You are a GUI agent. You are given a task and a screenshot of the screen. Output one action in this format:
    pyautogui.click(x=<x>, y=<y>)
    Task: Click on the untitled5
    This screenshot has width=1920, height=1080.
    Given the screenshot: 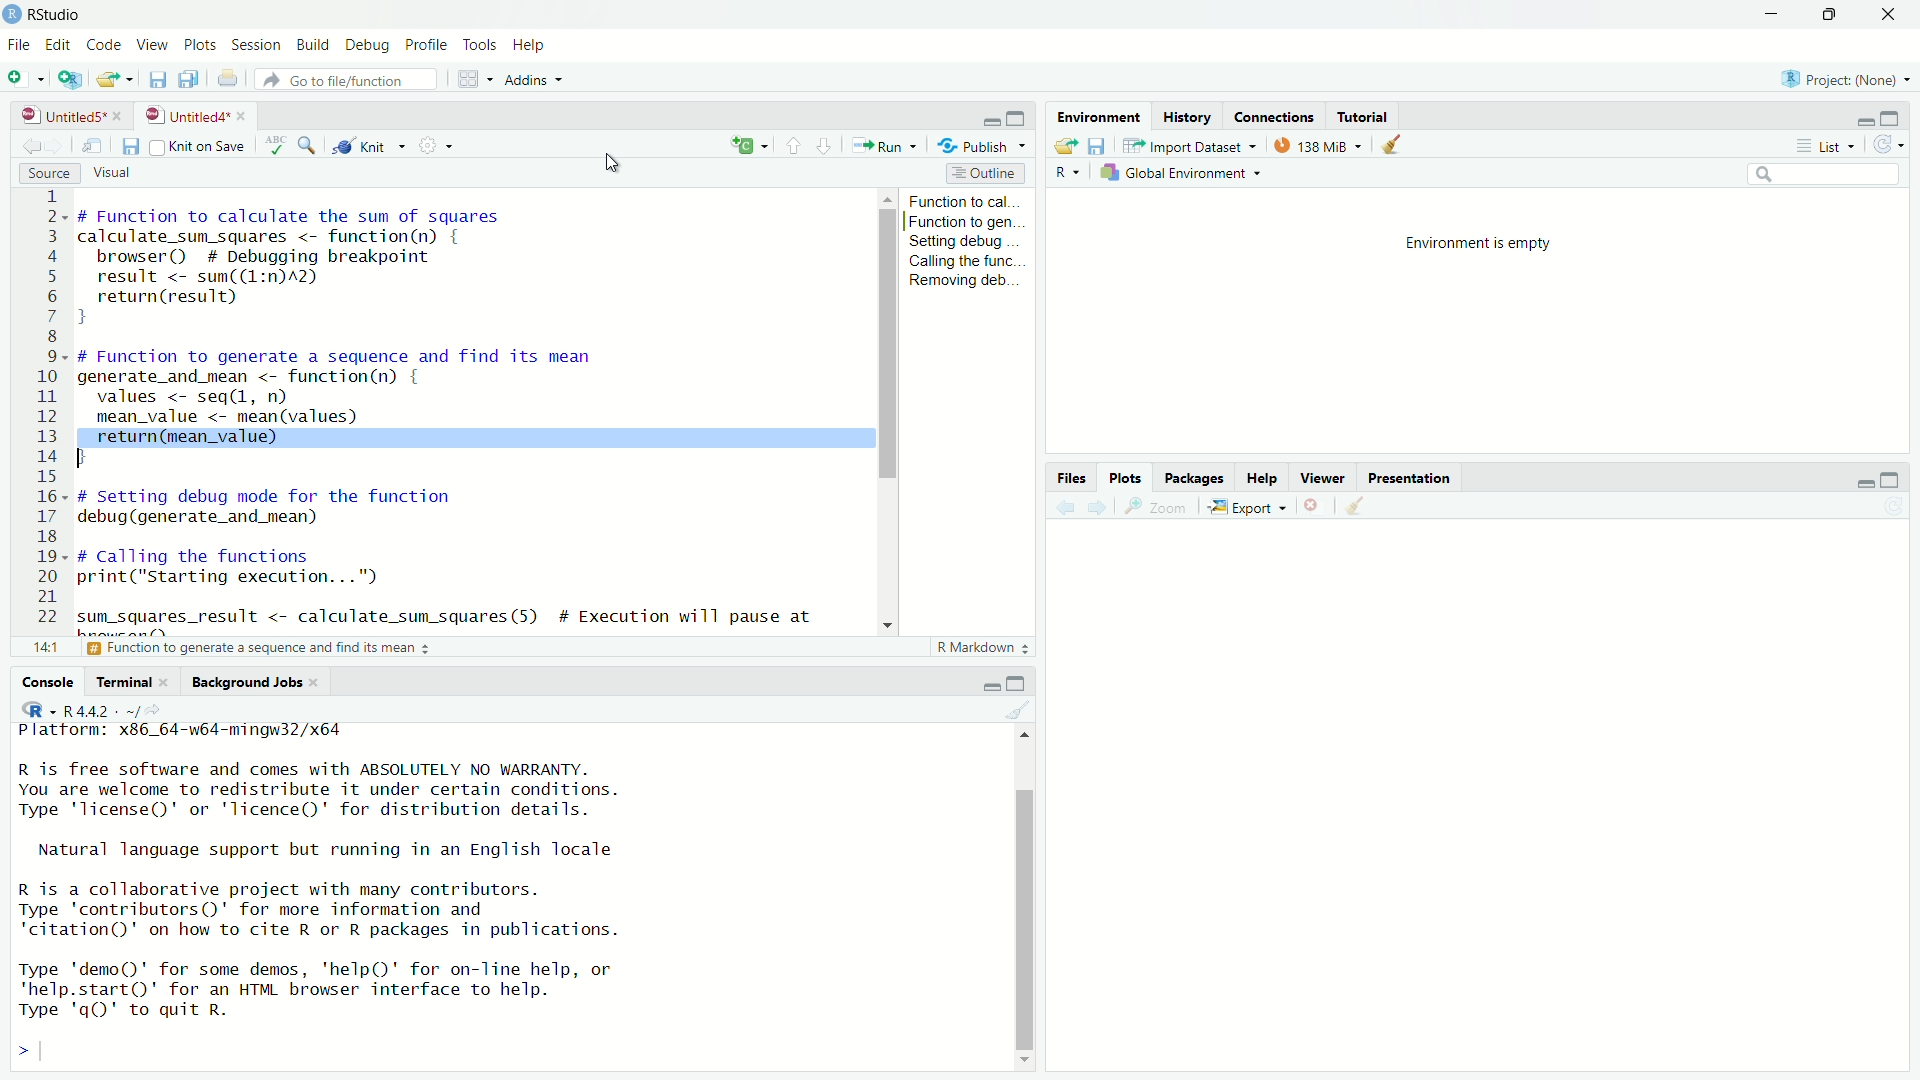 What is the action you would take?
    pyautogui.click(x=55, y=113)
    